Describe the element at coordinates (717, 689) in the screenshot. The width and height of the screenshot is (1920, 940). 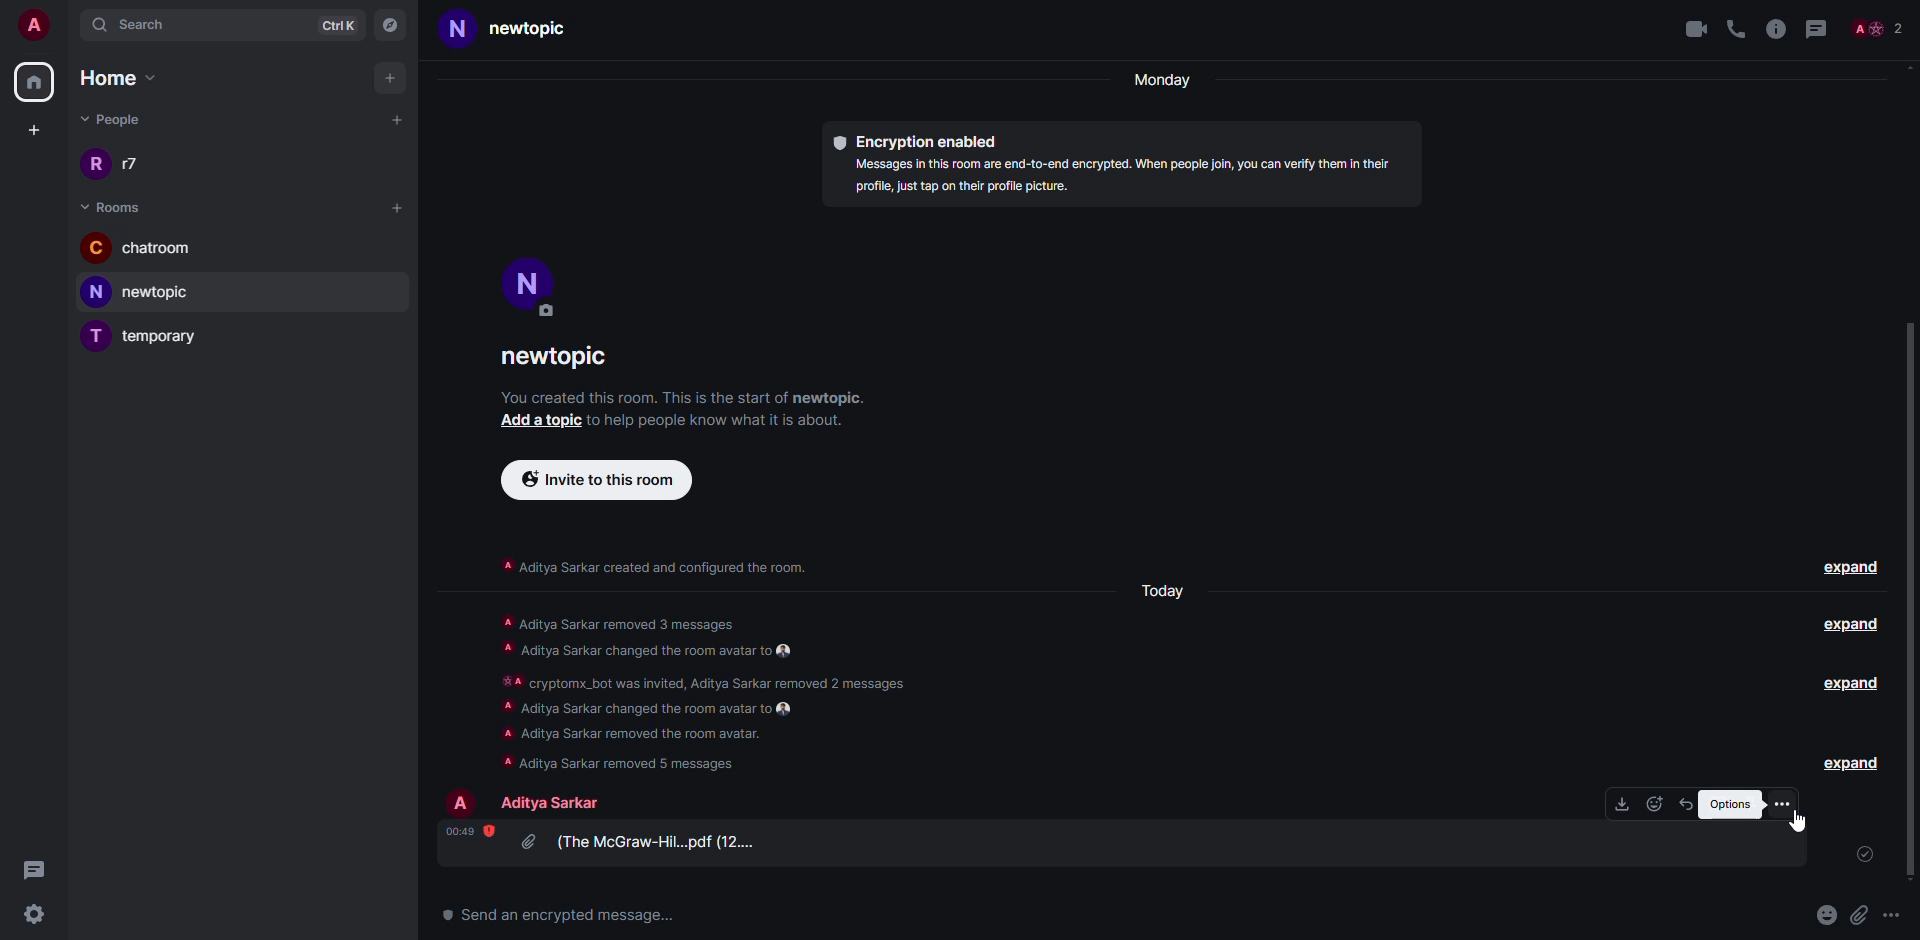
I see `A Aditya Sarkar removed 3 messages

A Aditya Sarkar changed the room avatar to

#A cryptomx_bot was invited, Aditya Sarkar removed 2 messages
A Aditya Sarkar changed the room avatar to

A Aditya Sarkar removed the room avatar.

A Aditya Sarkar removed 5 messages` at that location.